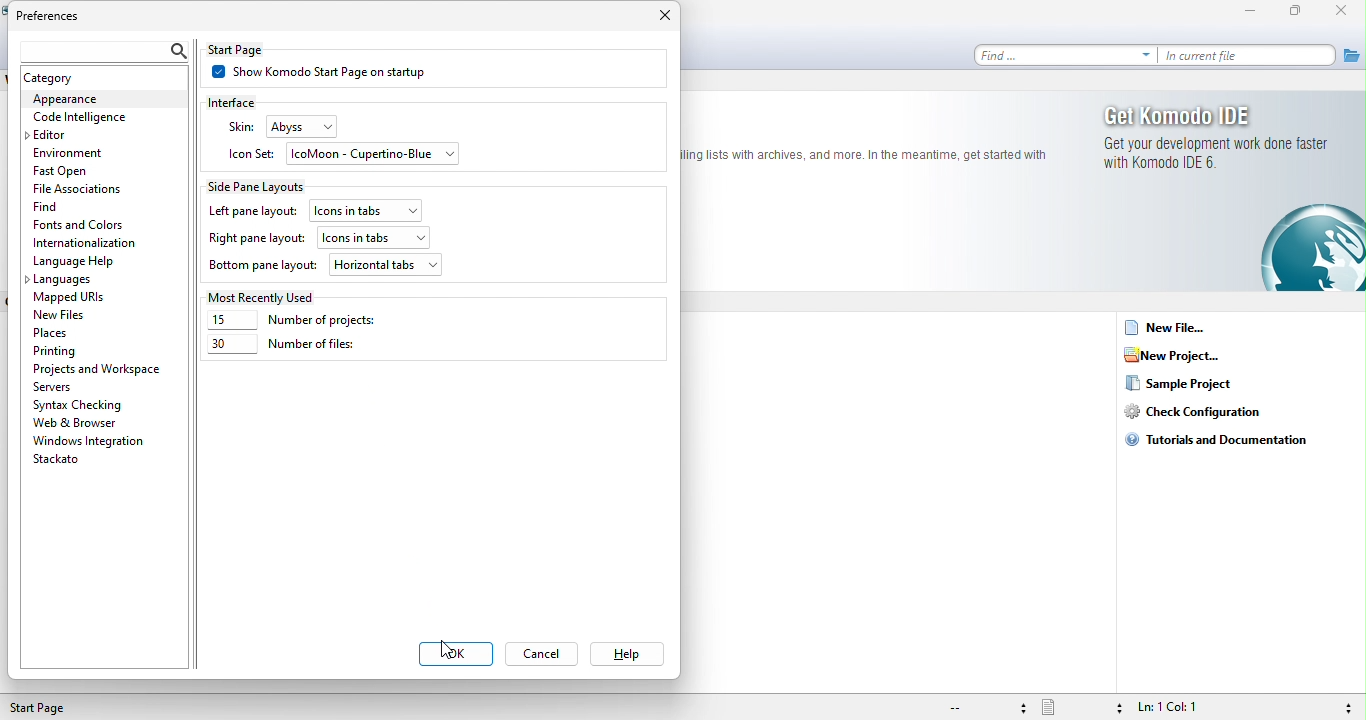 The height and width of the screenshot is (720, 1366). Describe the element at coordinates (458, 656) in the screenshot. I see `select ok` at that location.